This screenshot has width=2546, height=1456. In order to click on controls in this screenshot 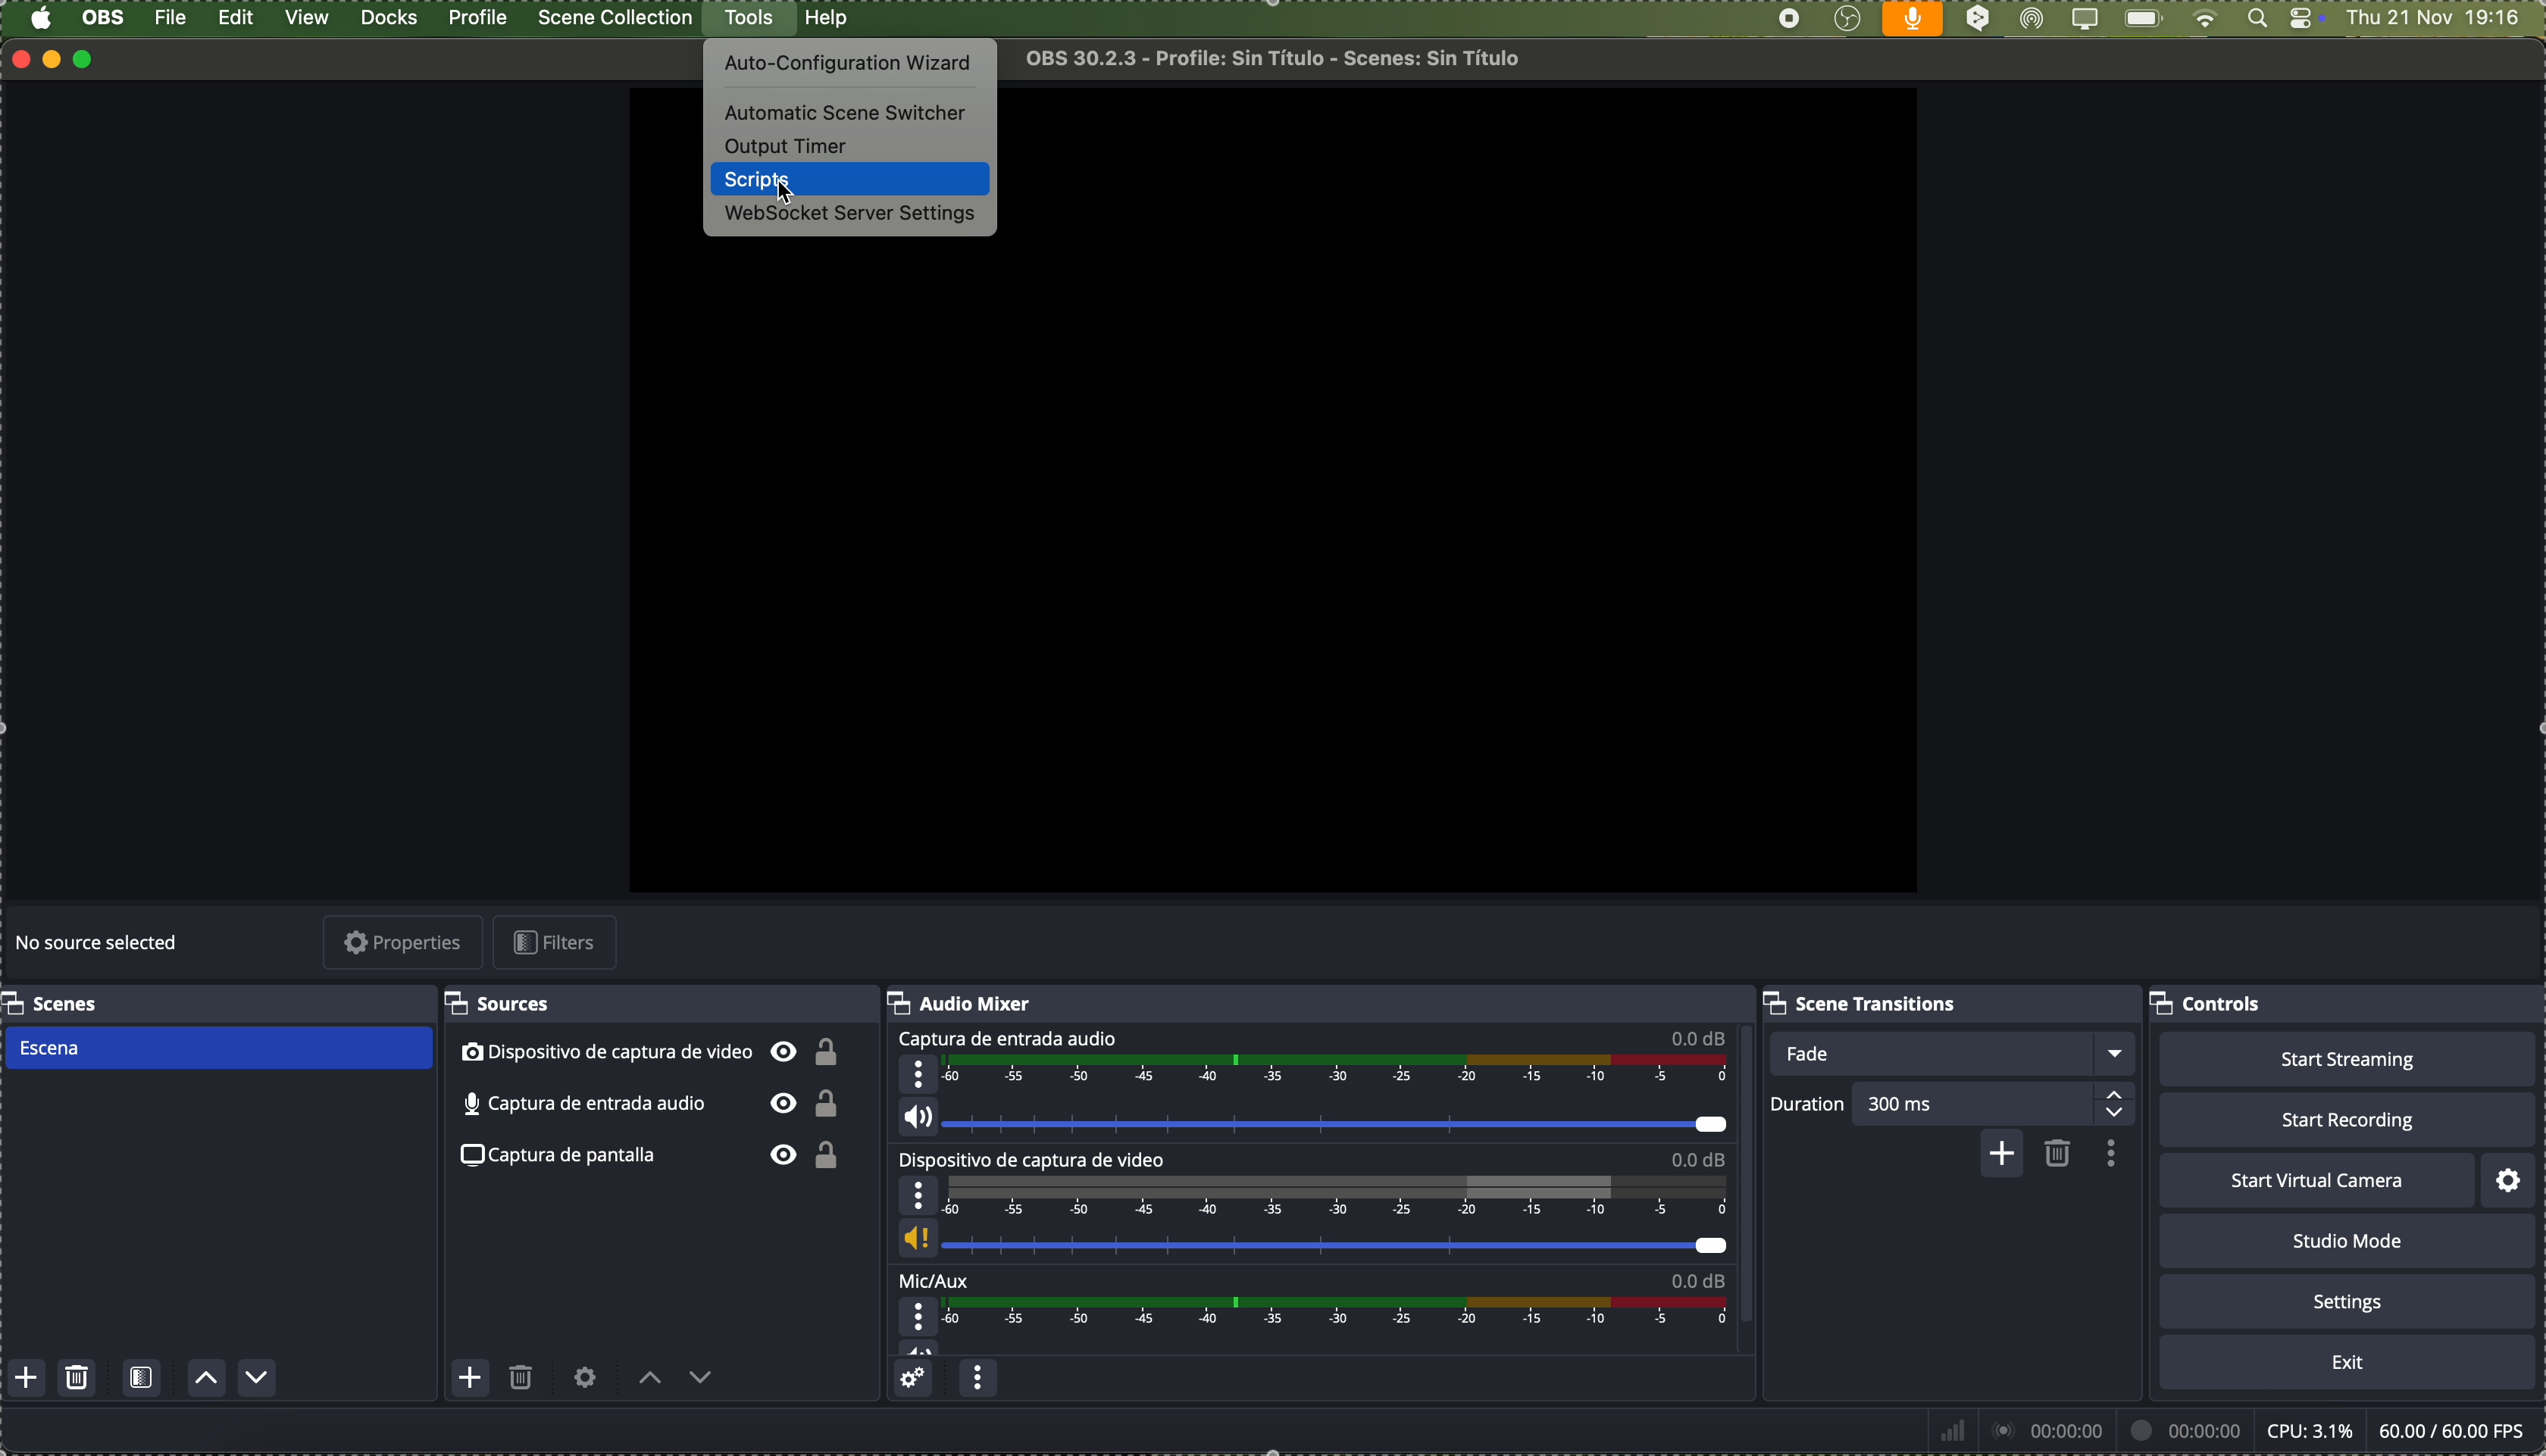, I will do `click(2210, 1006)`.